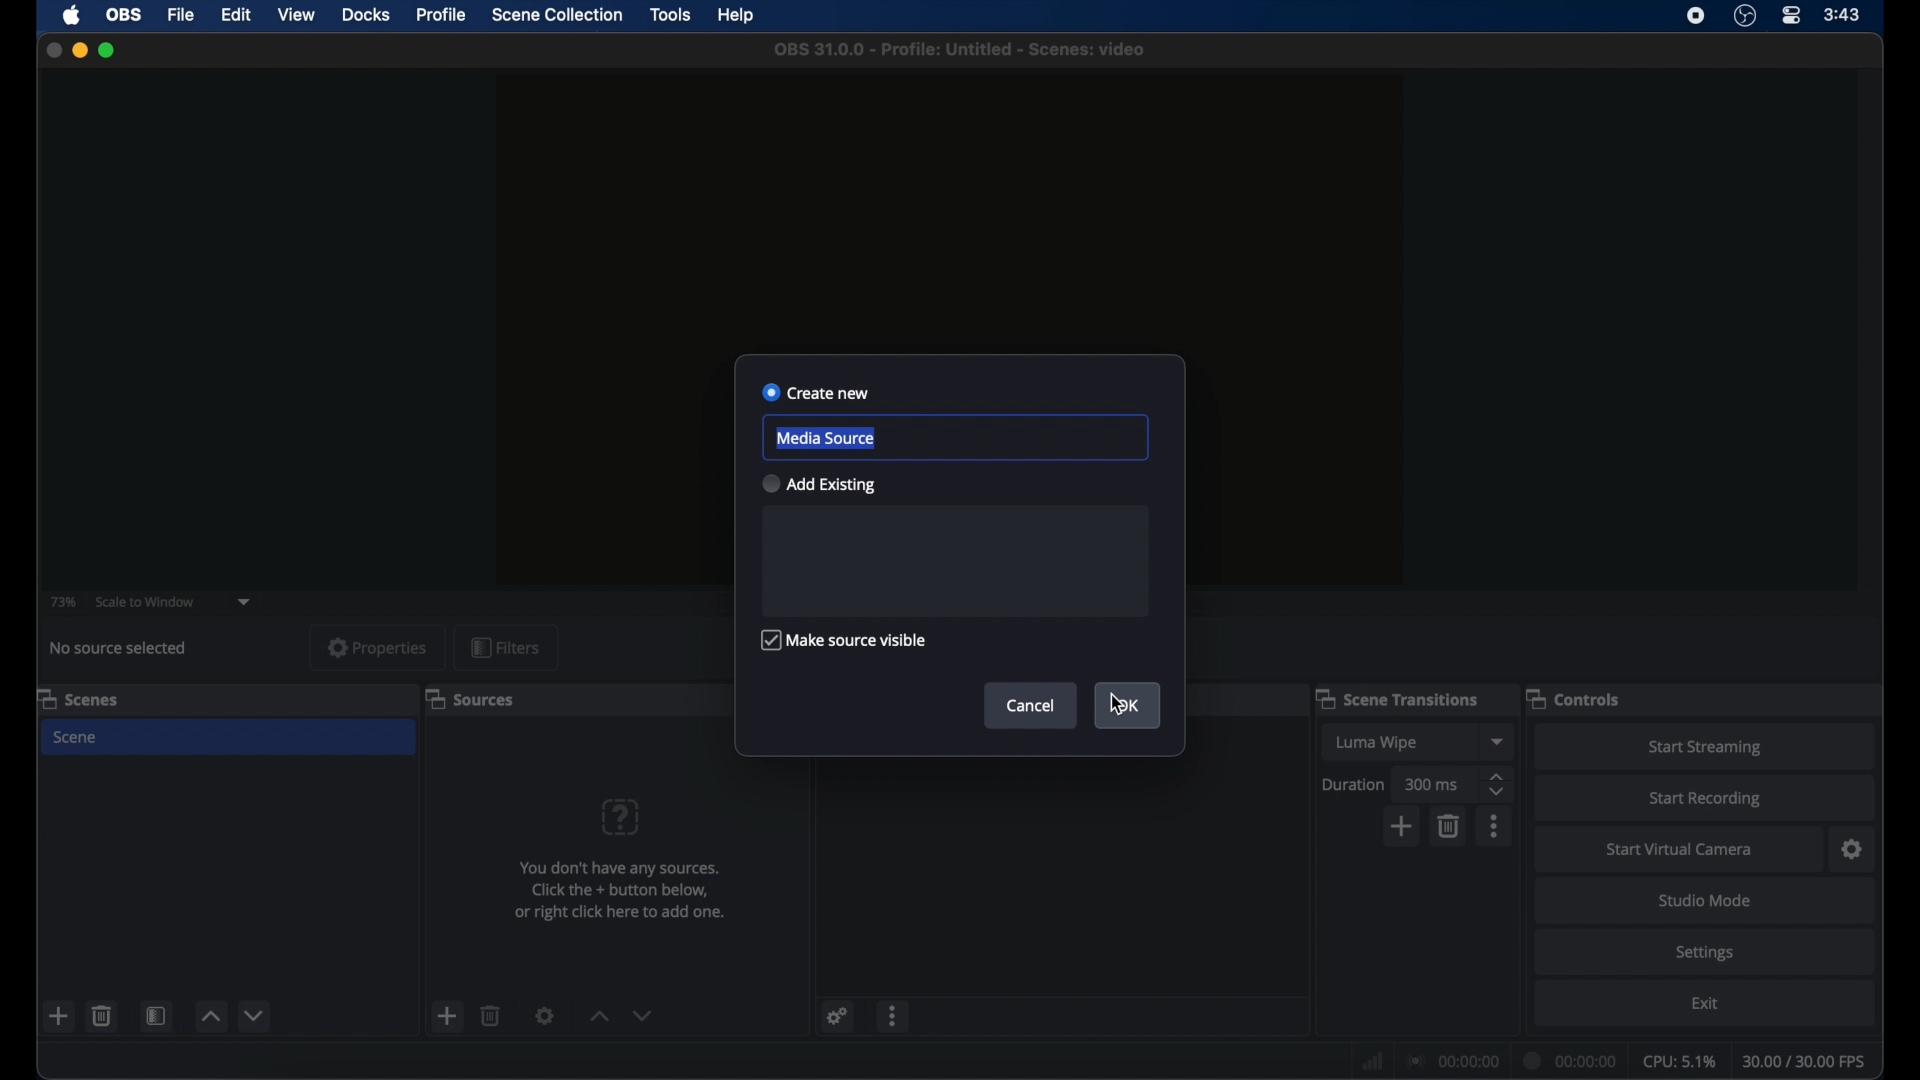 Image resolution: width=1920 pixels, height=1080 pixels. I want to click on 30.00/30.00 fps, so click(1805, 1062).